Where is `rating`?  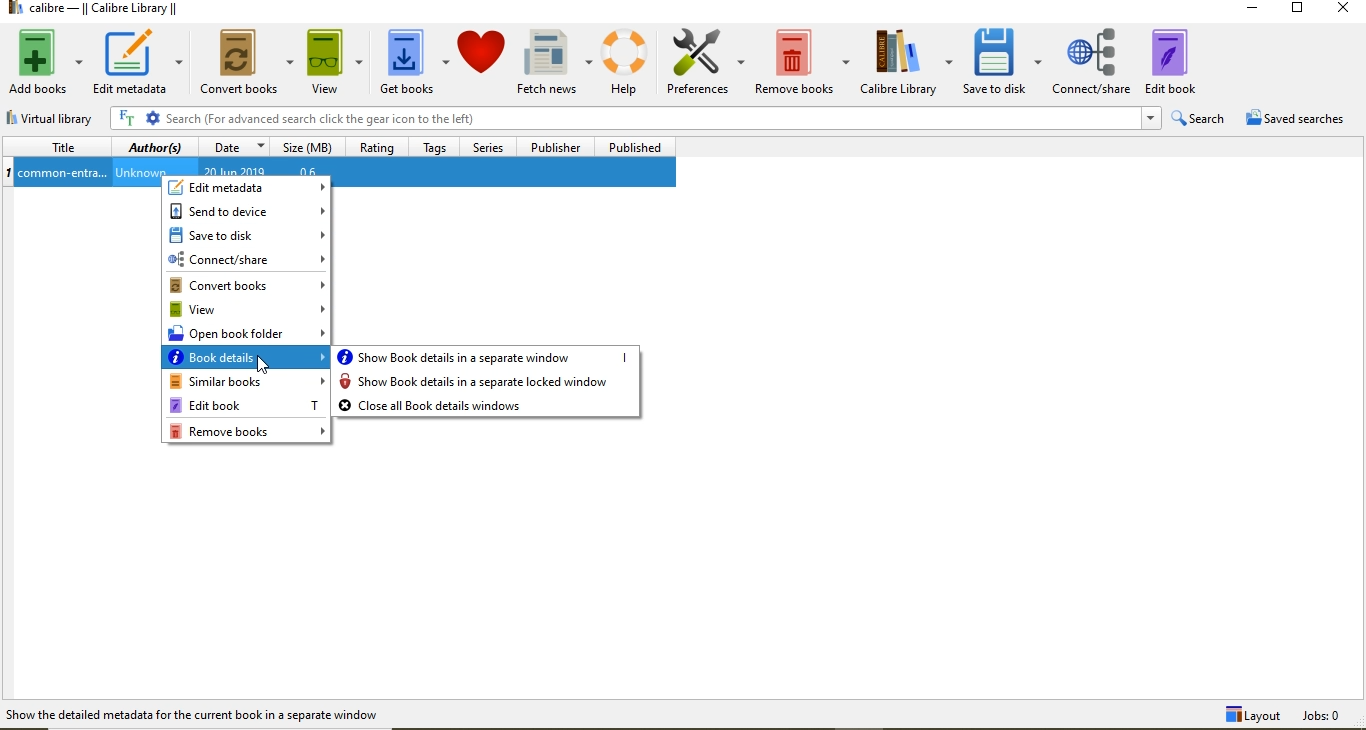 rating is located at coordinates (378, 150).